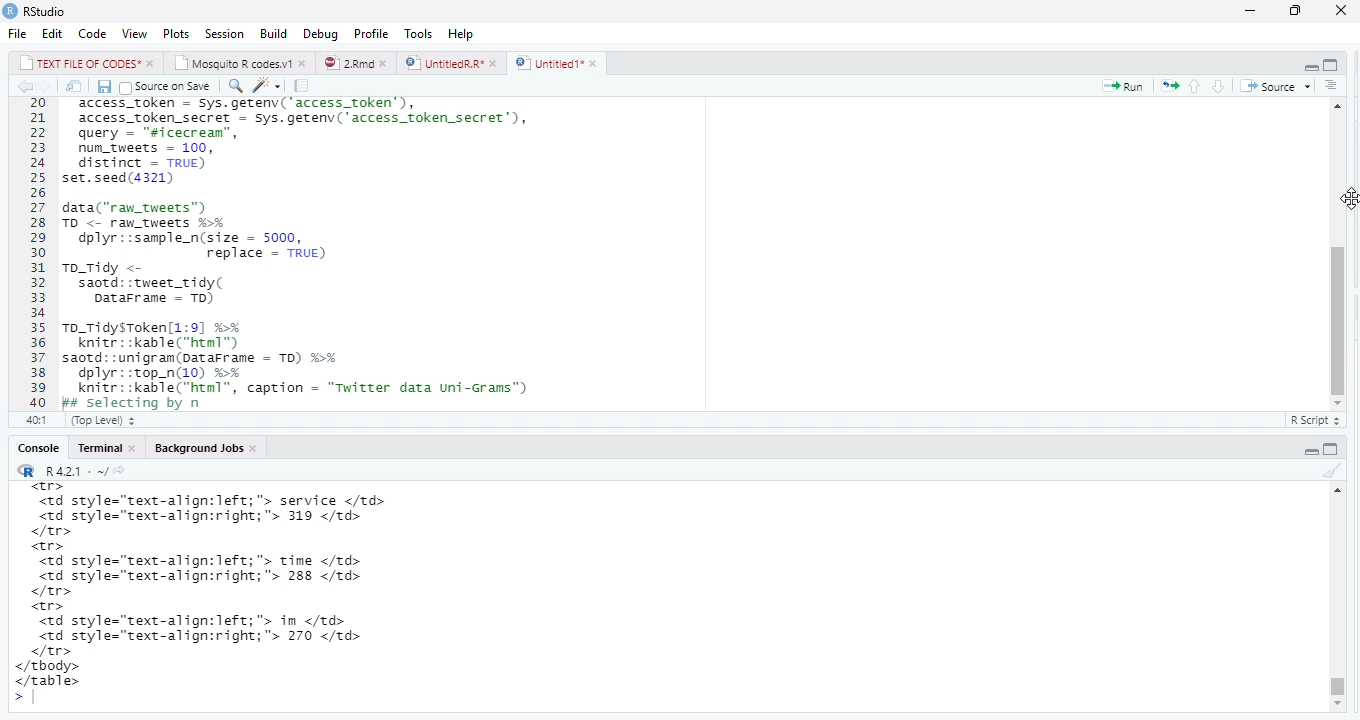 Image resolution: width=1360 pixels, height=720 pixels. I want to click on Tools, so click(416, 32).